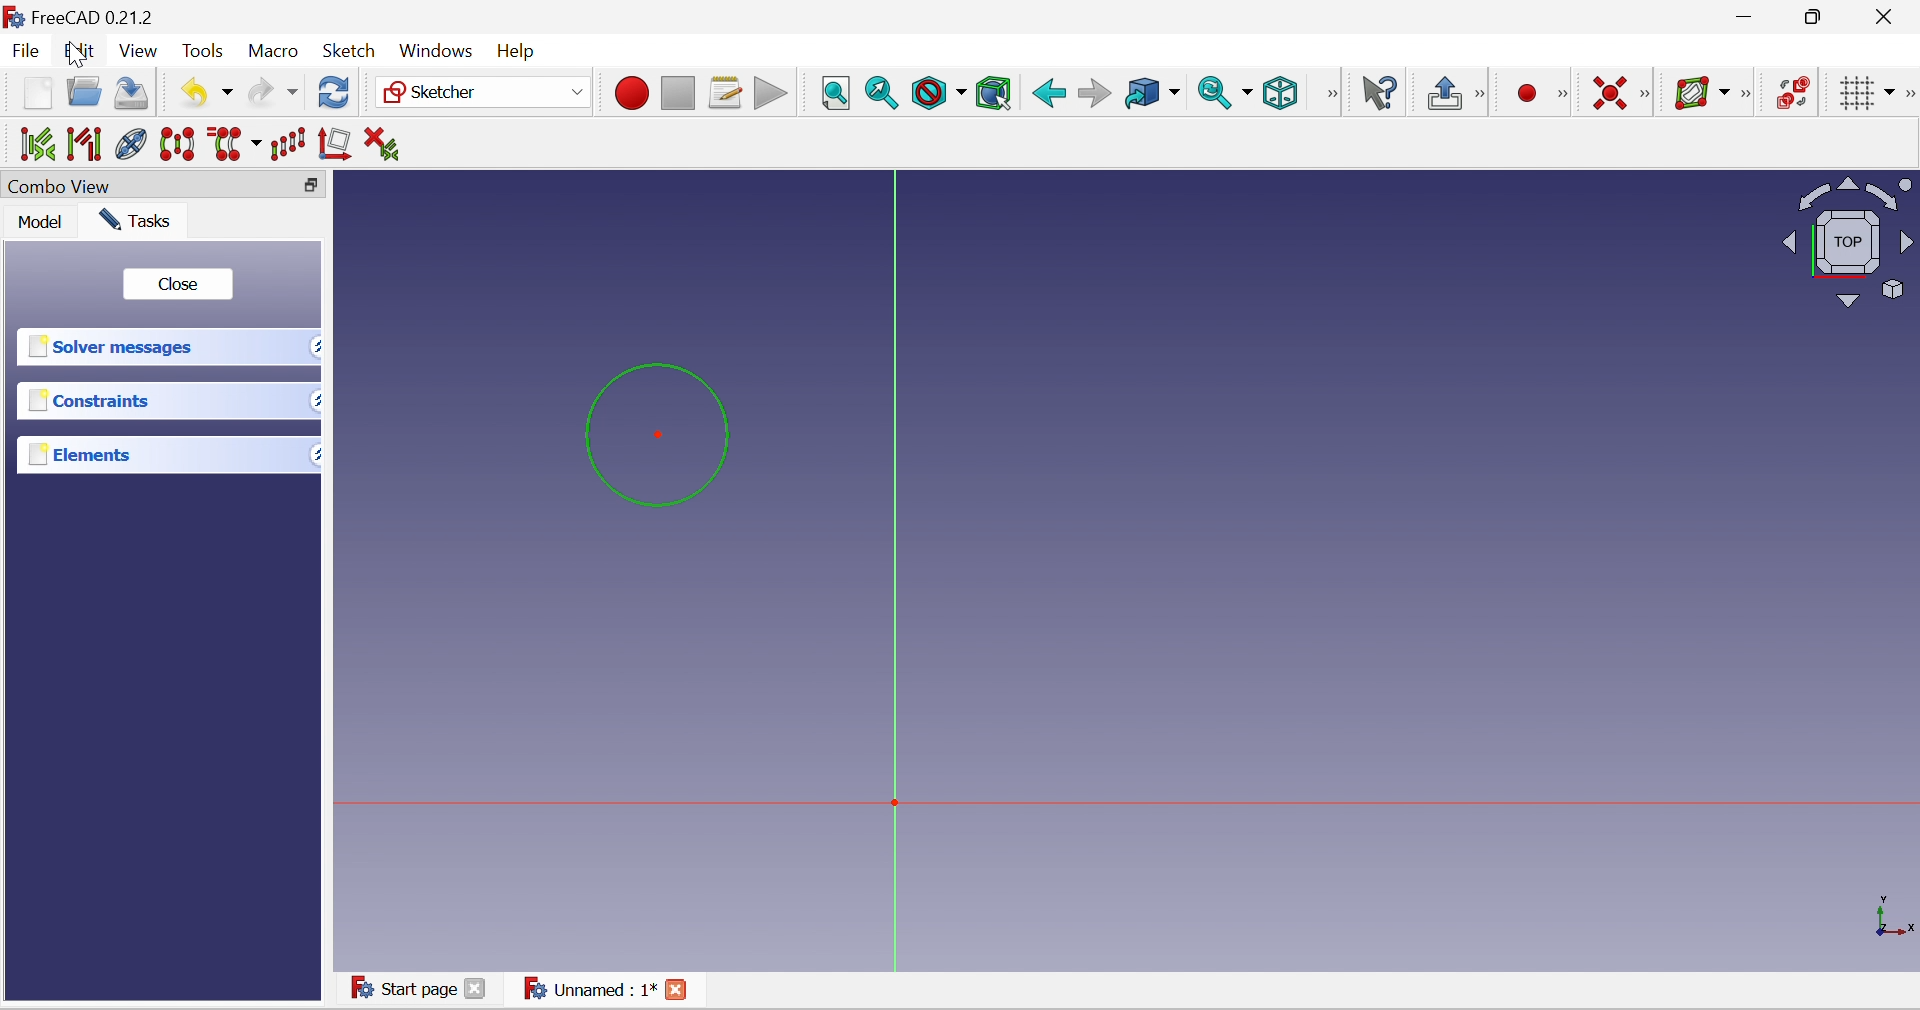  I want to click on Switch virtual space, so click(1794, 92).